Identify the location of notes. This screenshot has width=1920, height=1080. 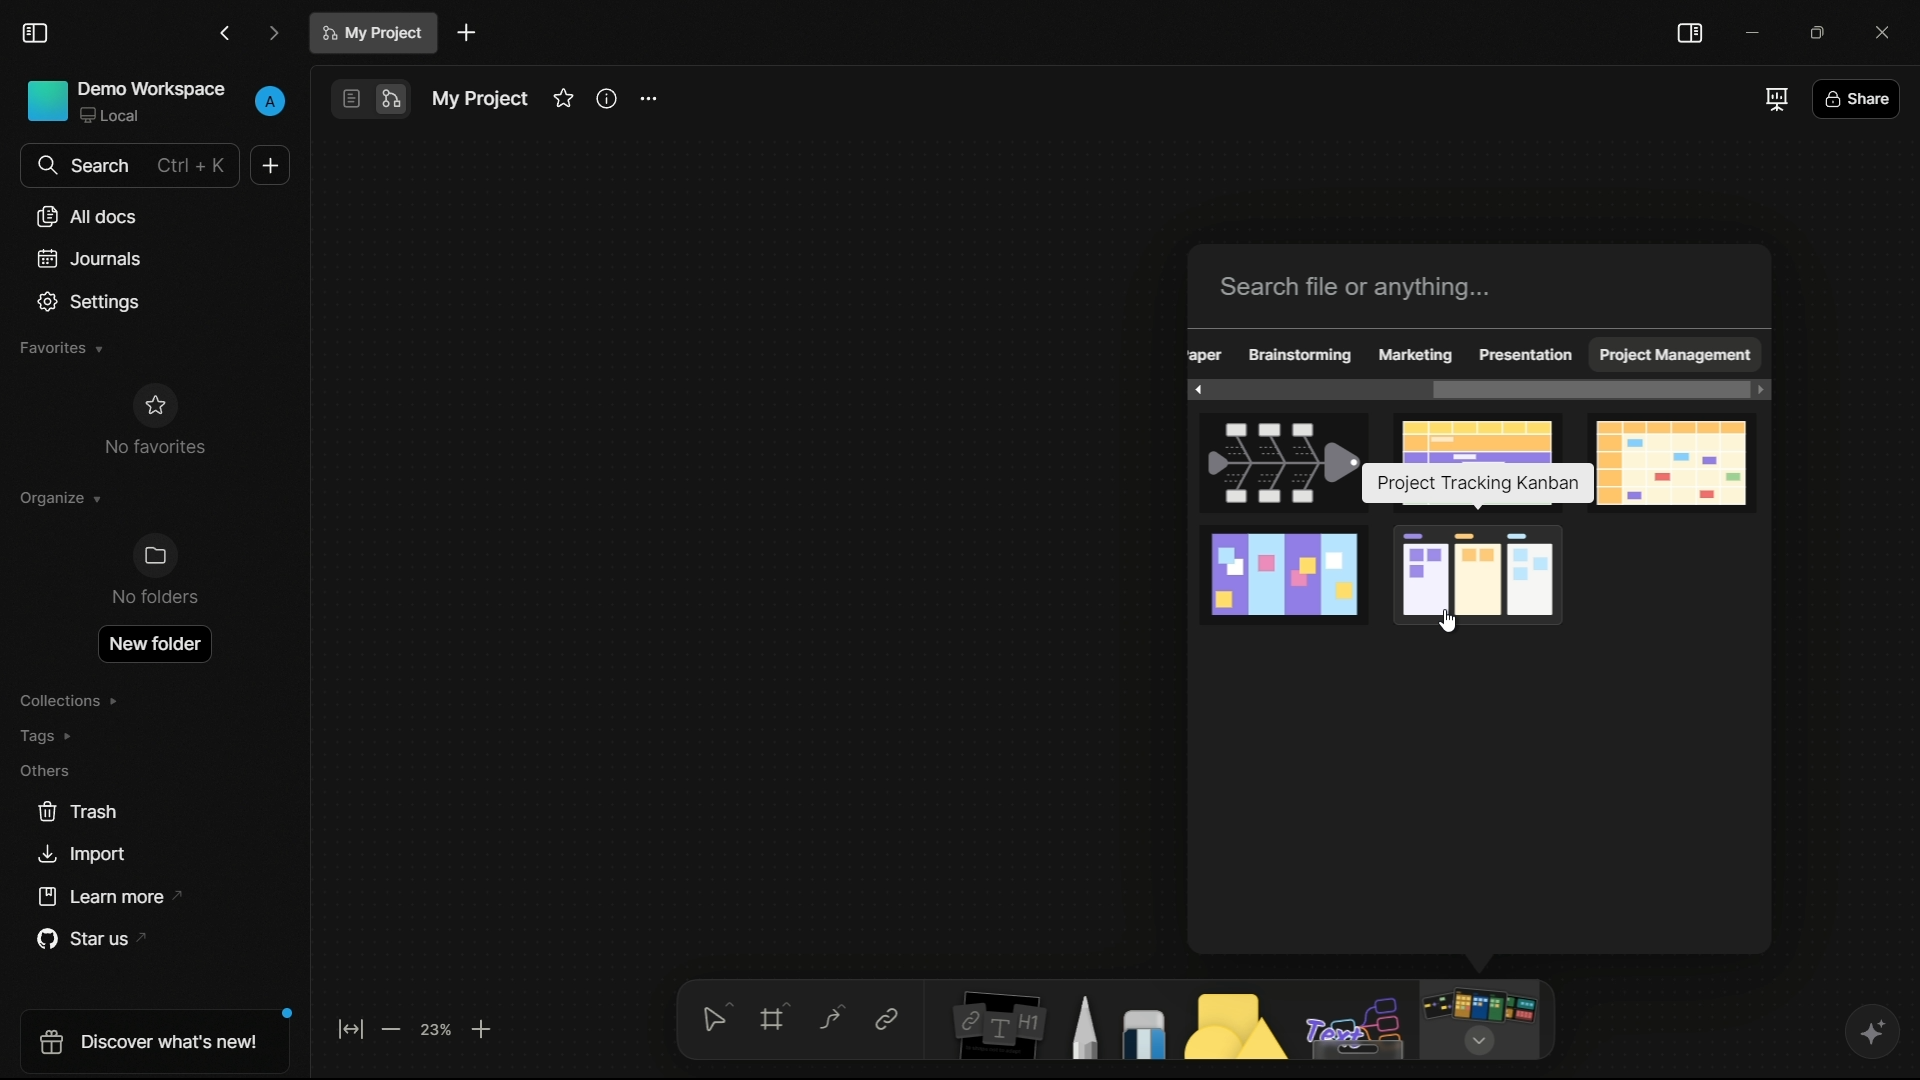
(998, 1024).